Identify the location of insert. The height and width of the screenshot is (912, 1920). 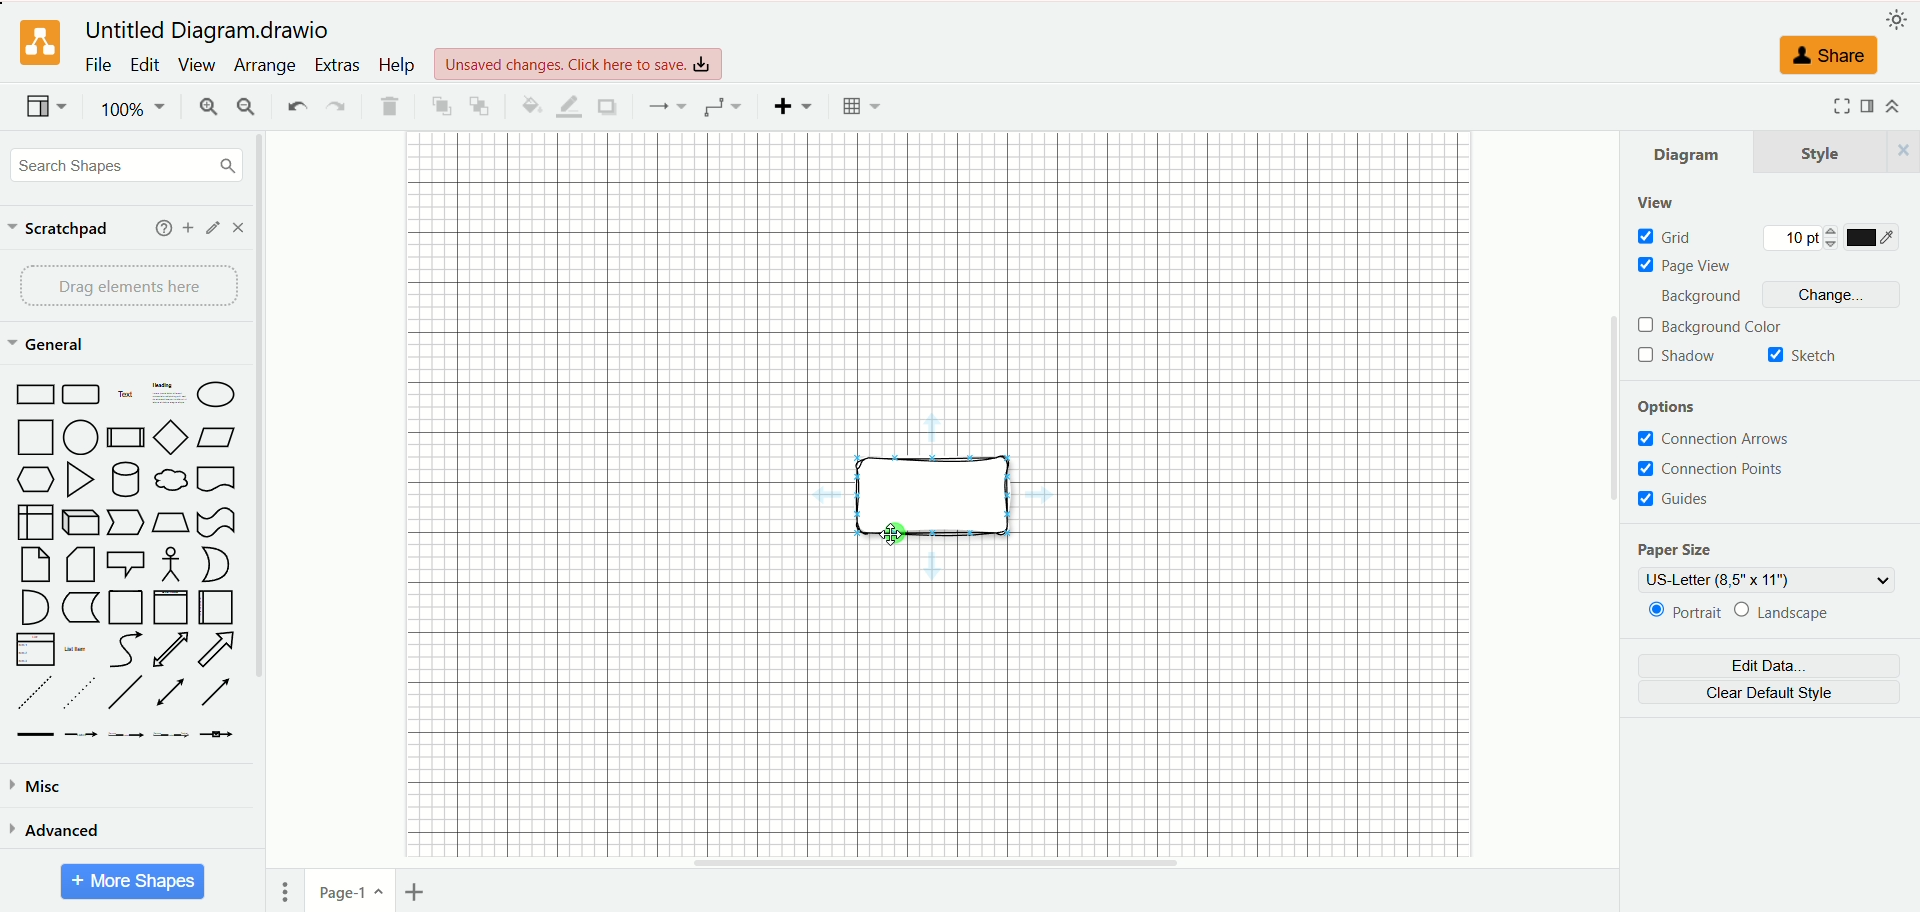
(794, 106).